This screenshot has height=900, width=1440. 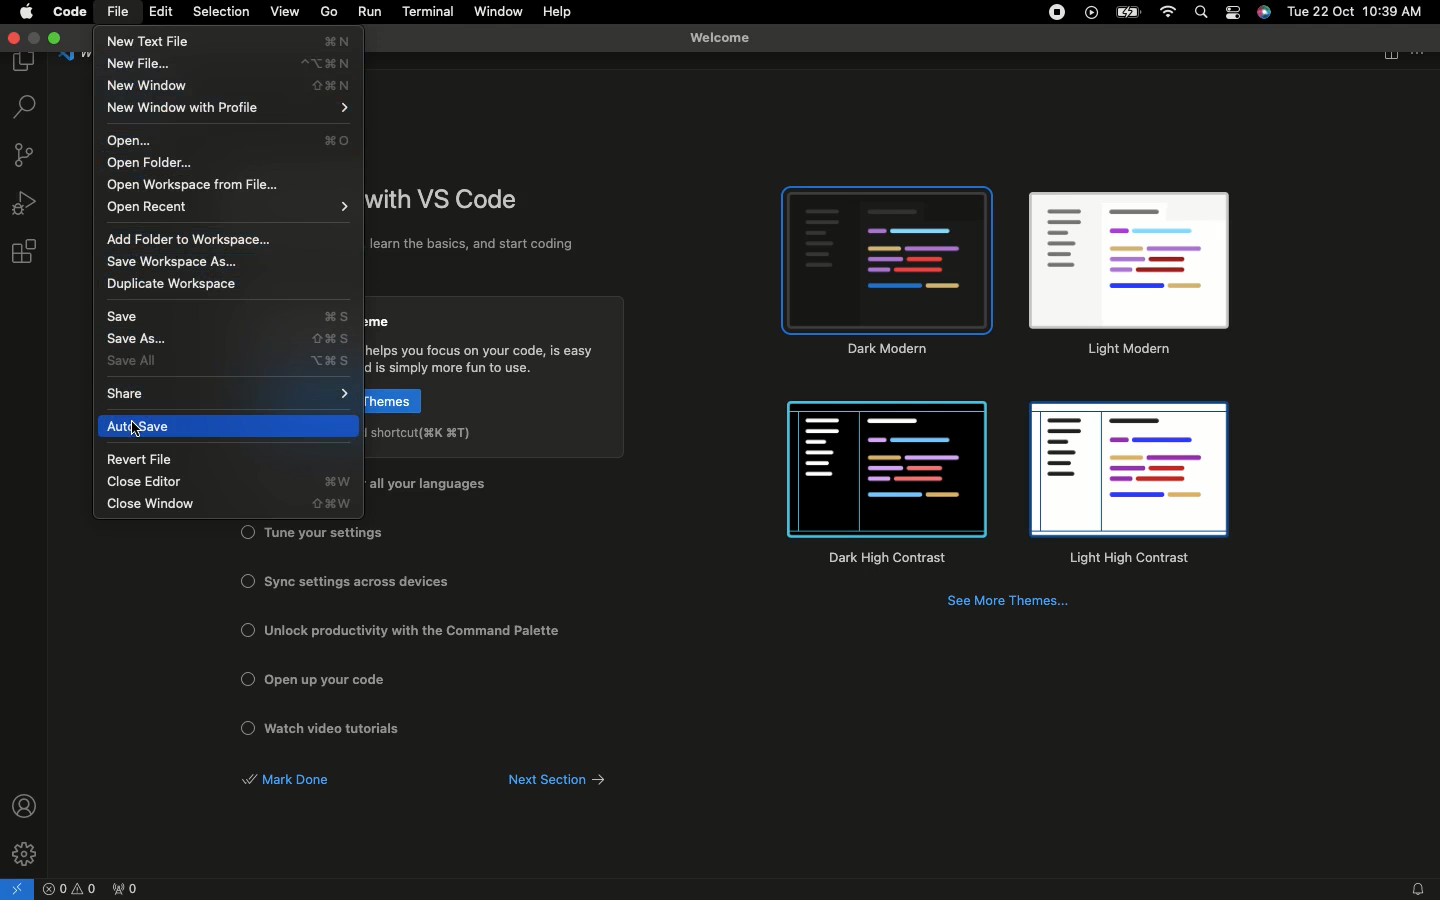 I want to click on Terminal, so click(x=430, y=11).